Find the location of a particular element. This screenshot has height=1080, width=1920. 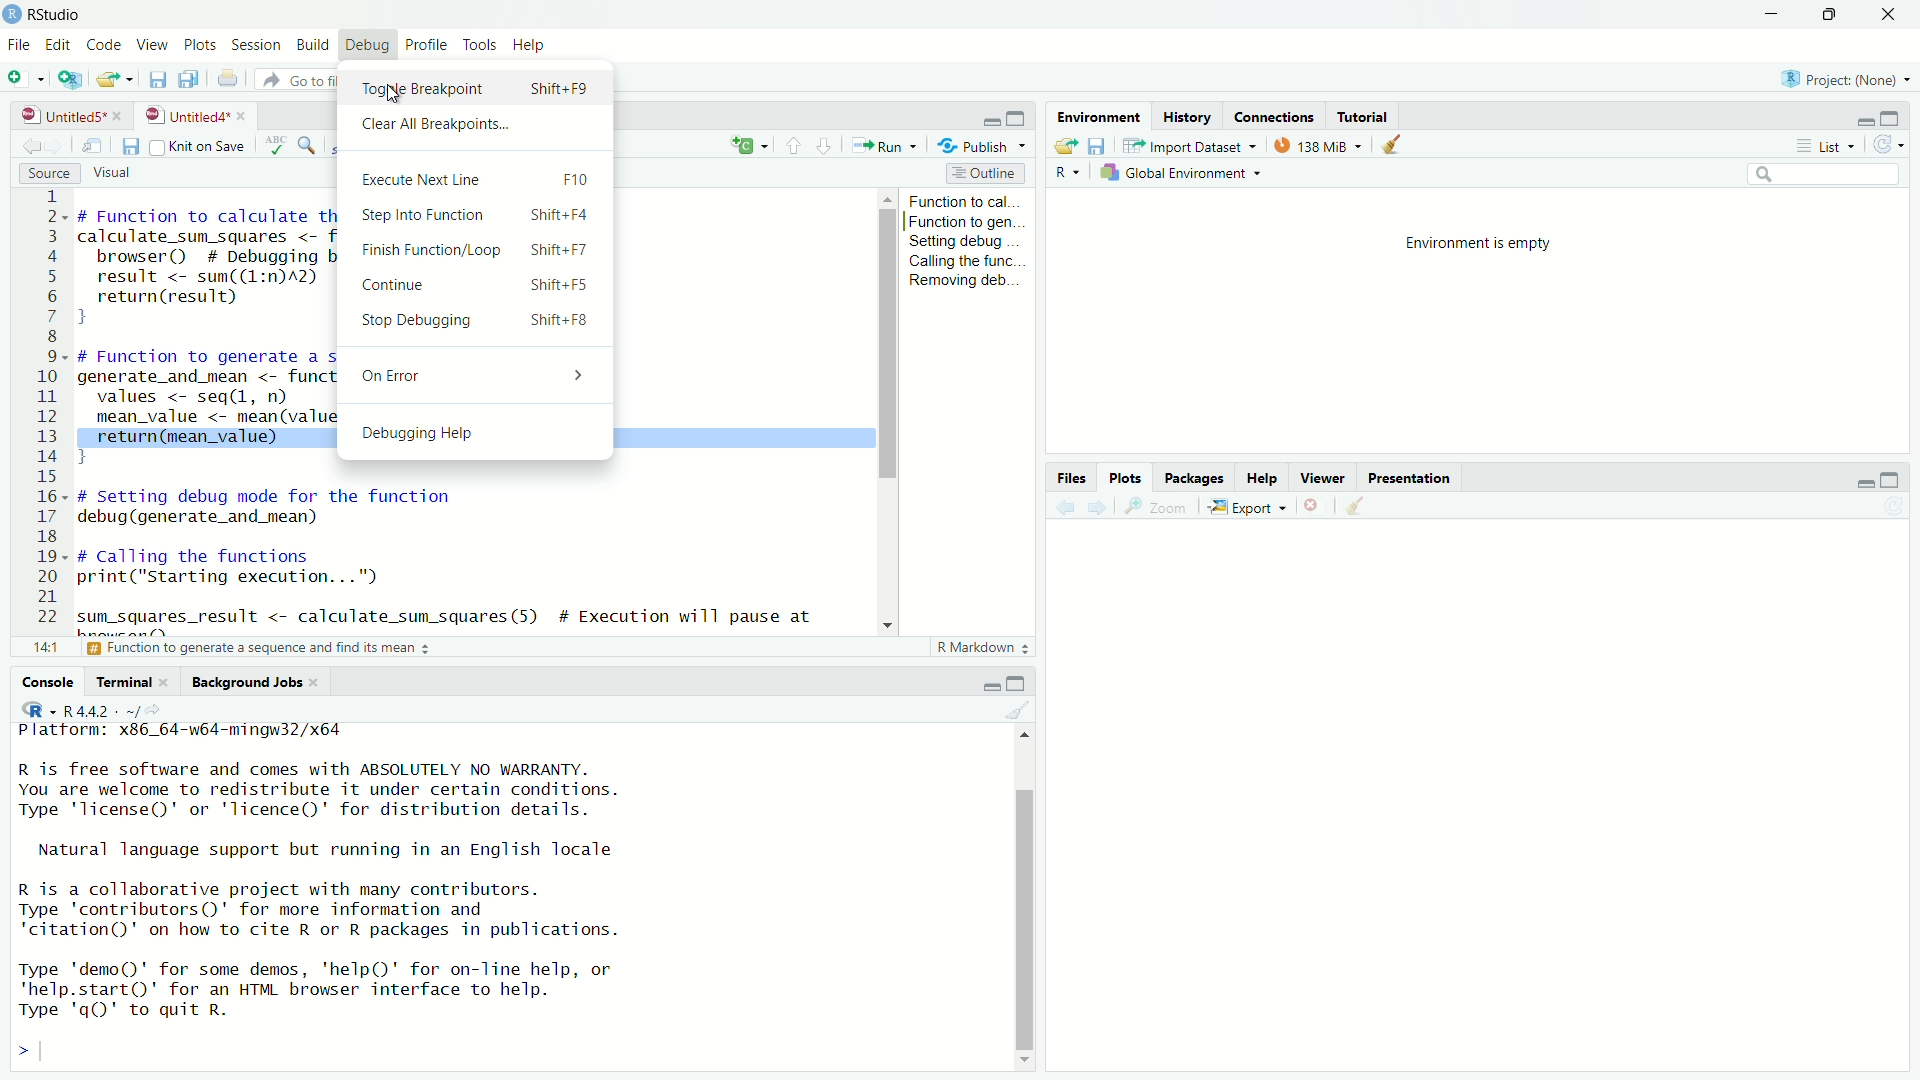

language select is located at coordinates (1071, 176).